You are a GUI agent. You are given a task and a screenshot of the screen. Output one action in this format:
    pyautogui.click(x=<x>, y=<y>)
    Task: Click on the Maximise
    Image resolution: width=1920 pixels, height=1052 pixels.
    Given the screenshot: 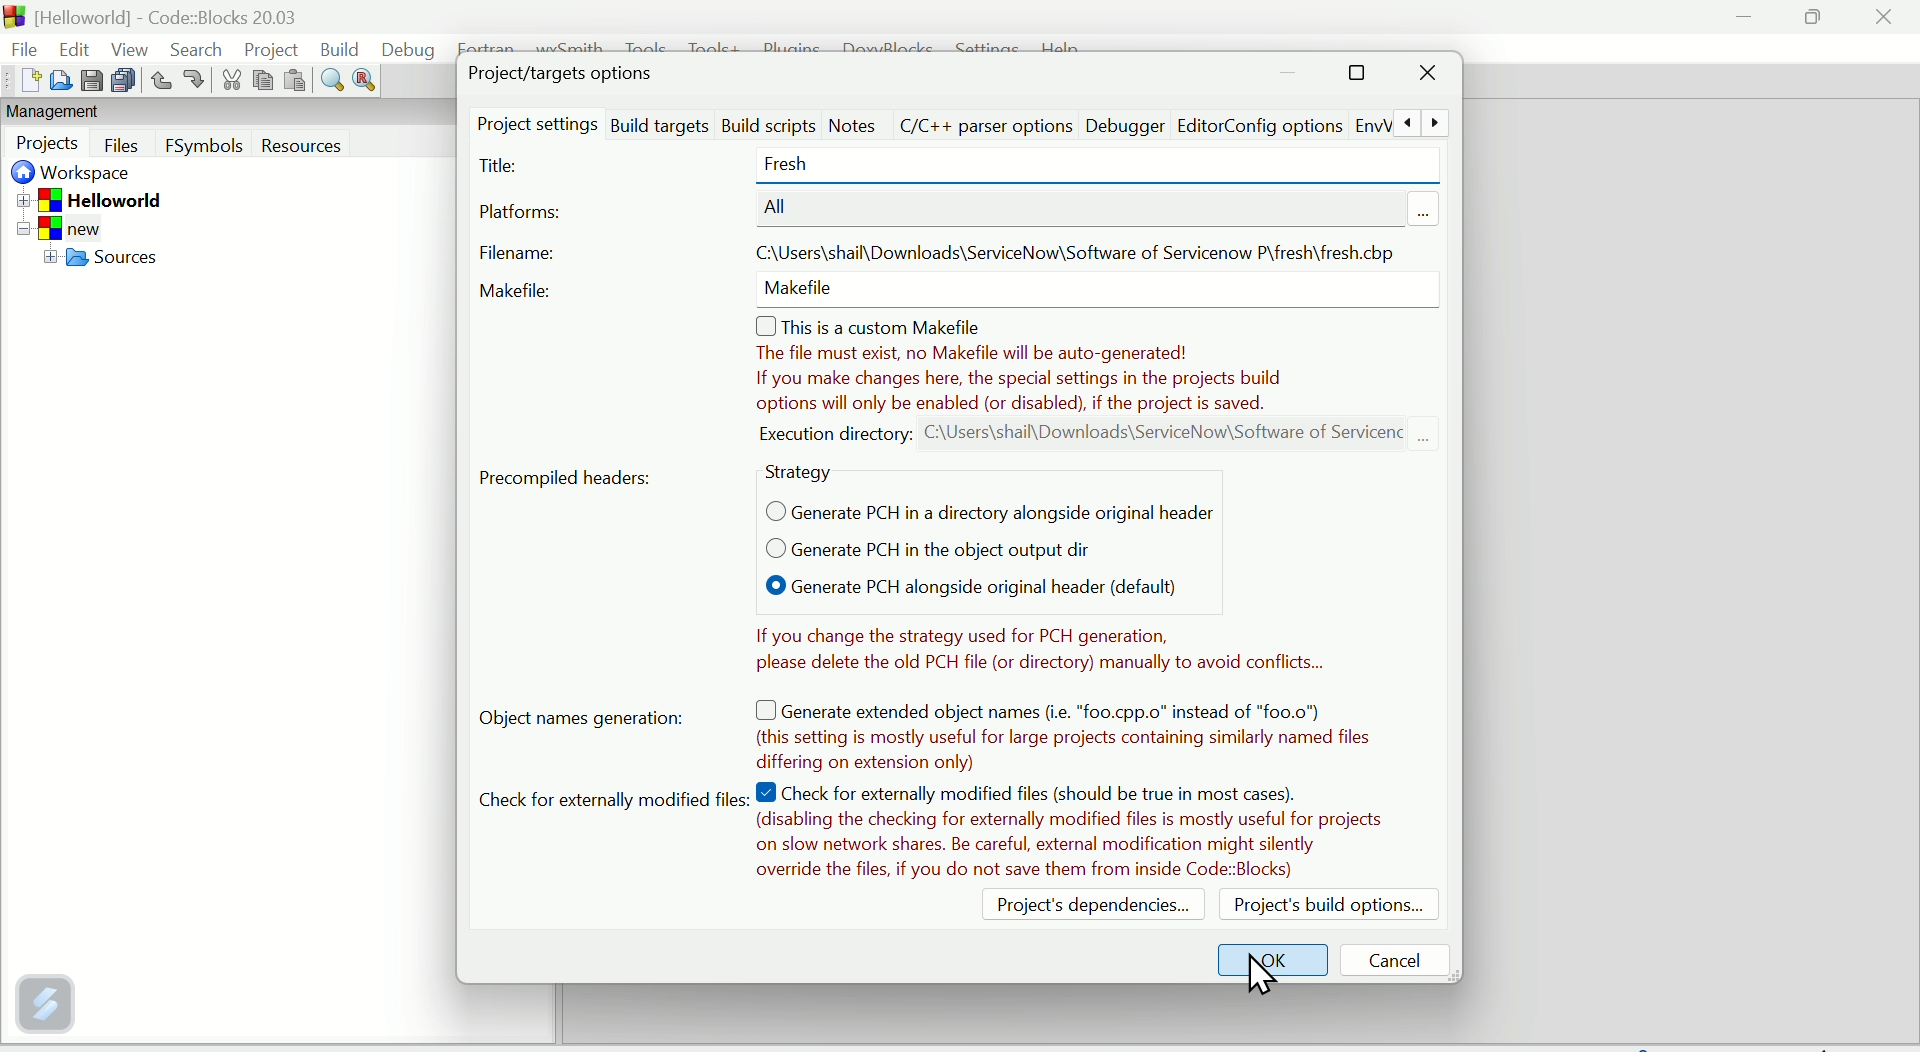 What is the action you would take?
    pyautogui.click(x=1356, y=75)
    